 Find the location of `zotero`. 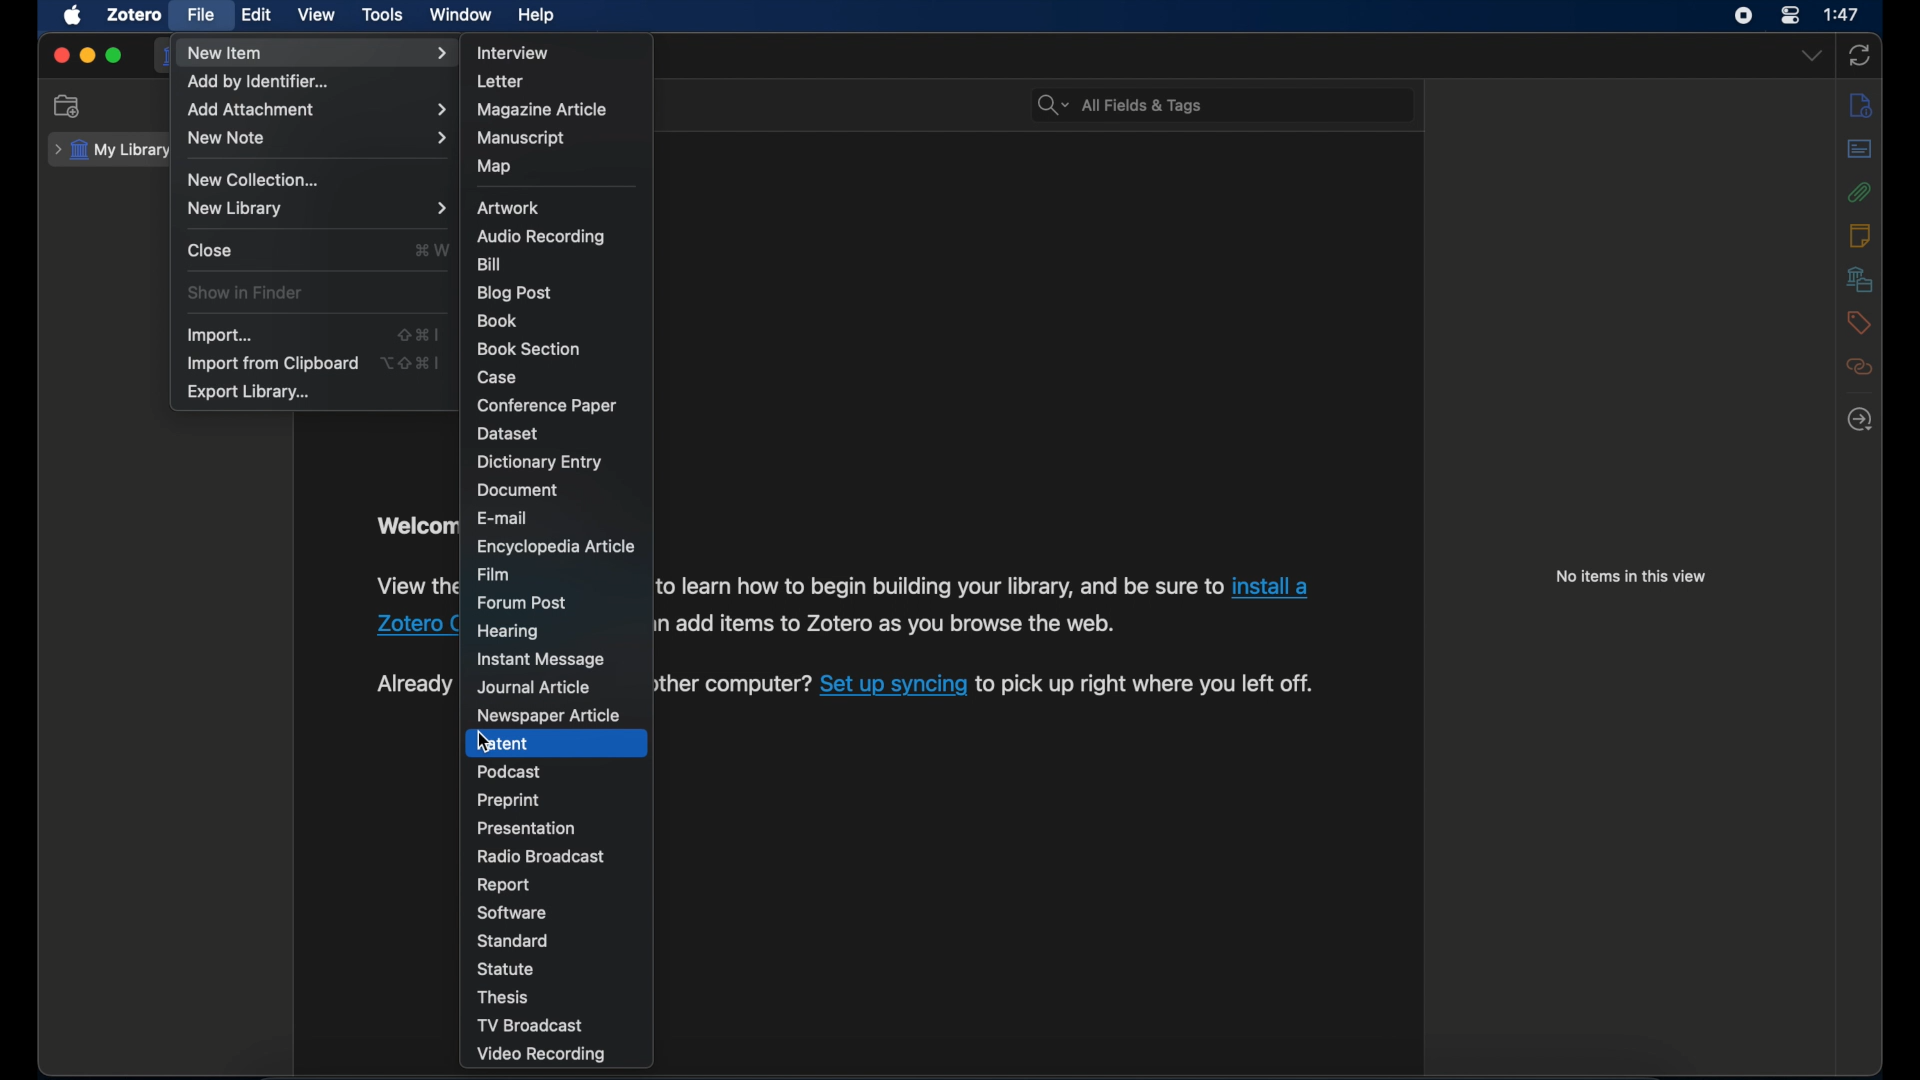

zotero is located at coordinates (133, 14).